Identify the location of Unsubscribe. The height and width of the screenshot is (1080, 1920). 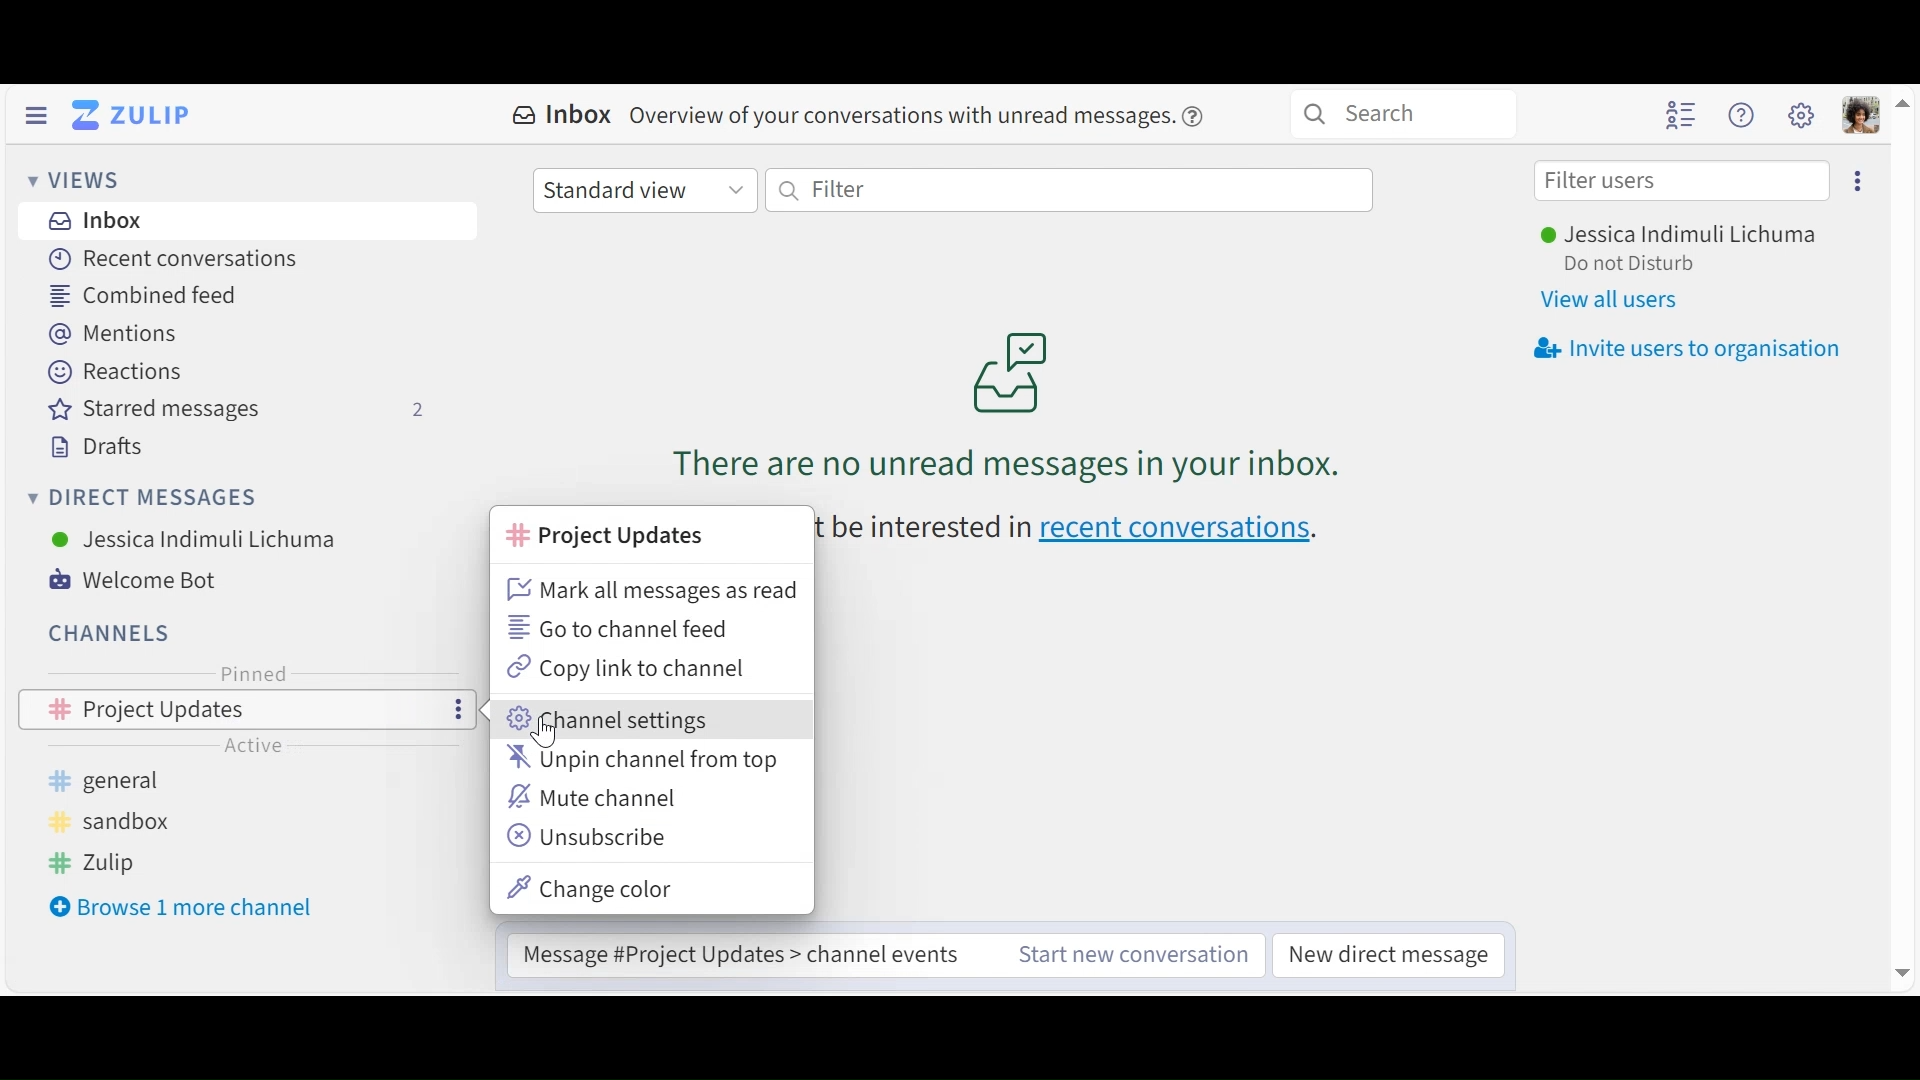
(592, 837).